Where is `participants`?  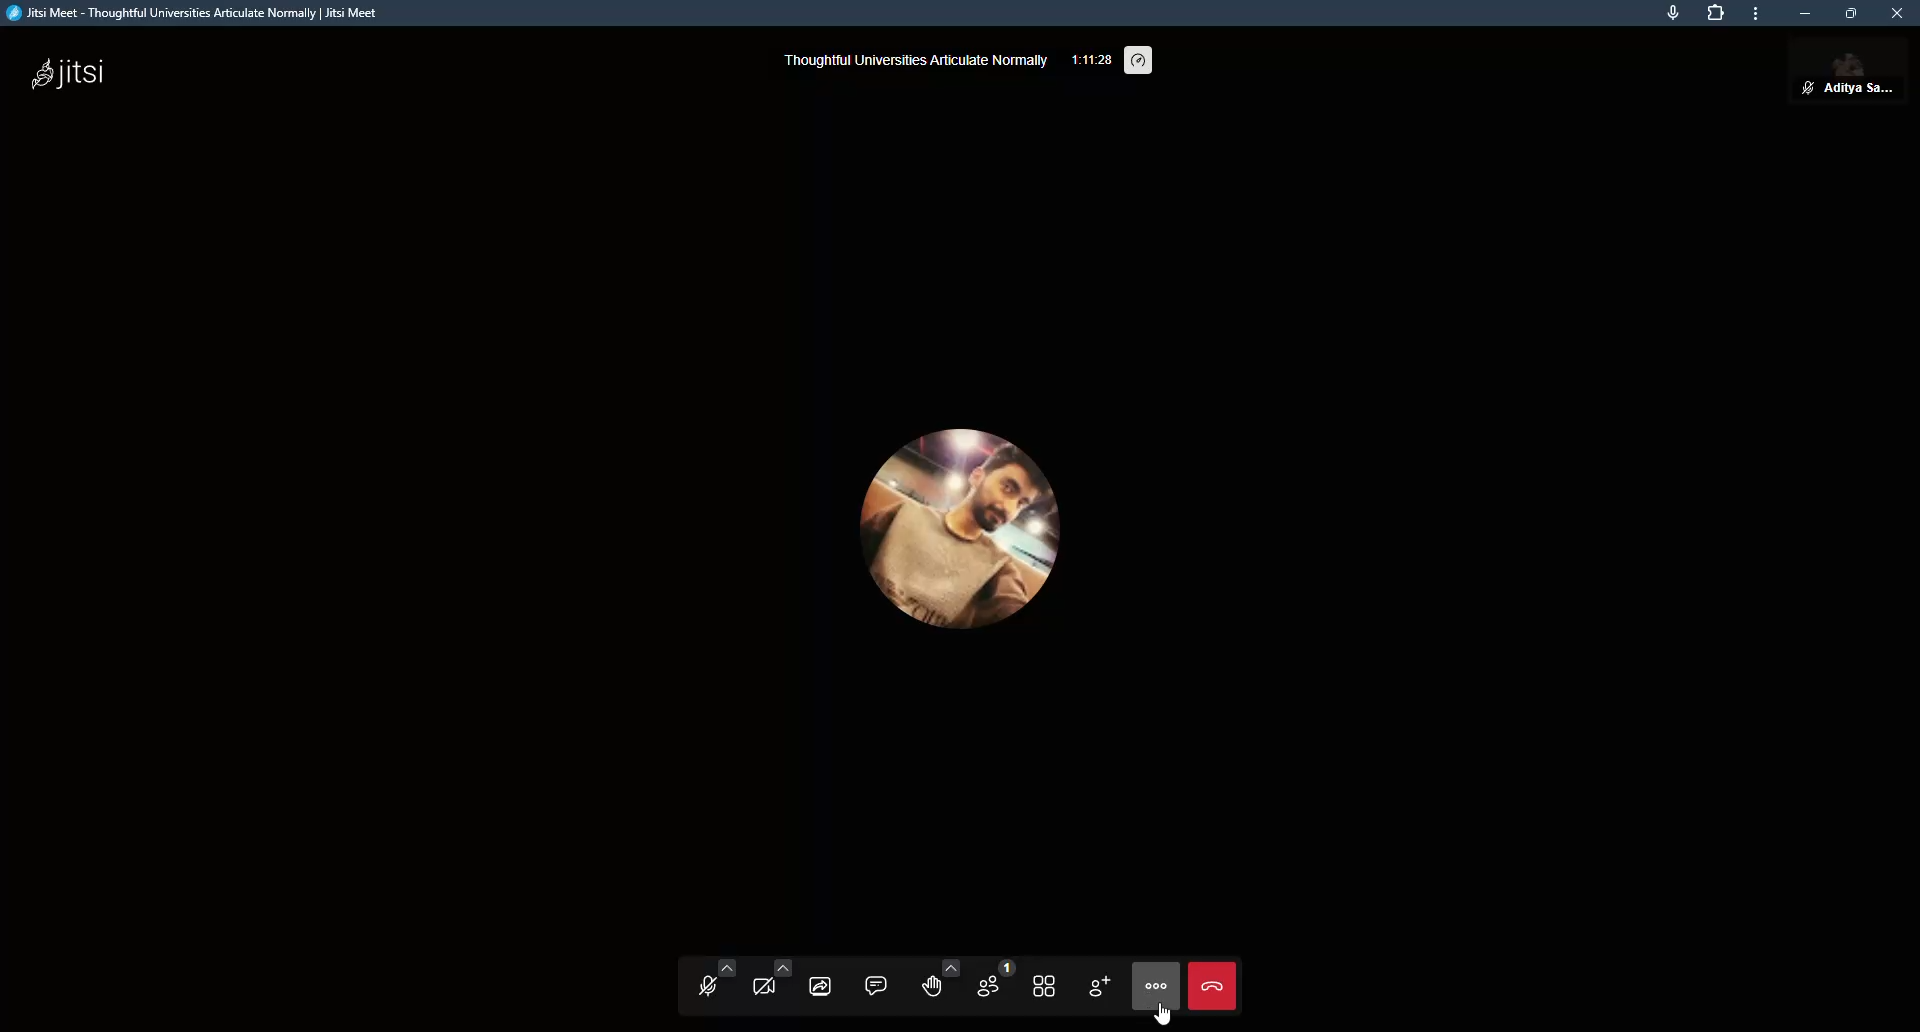
participants is located at coordinates (989, 985).